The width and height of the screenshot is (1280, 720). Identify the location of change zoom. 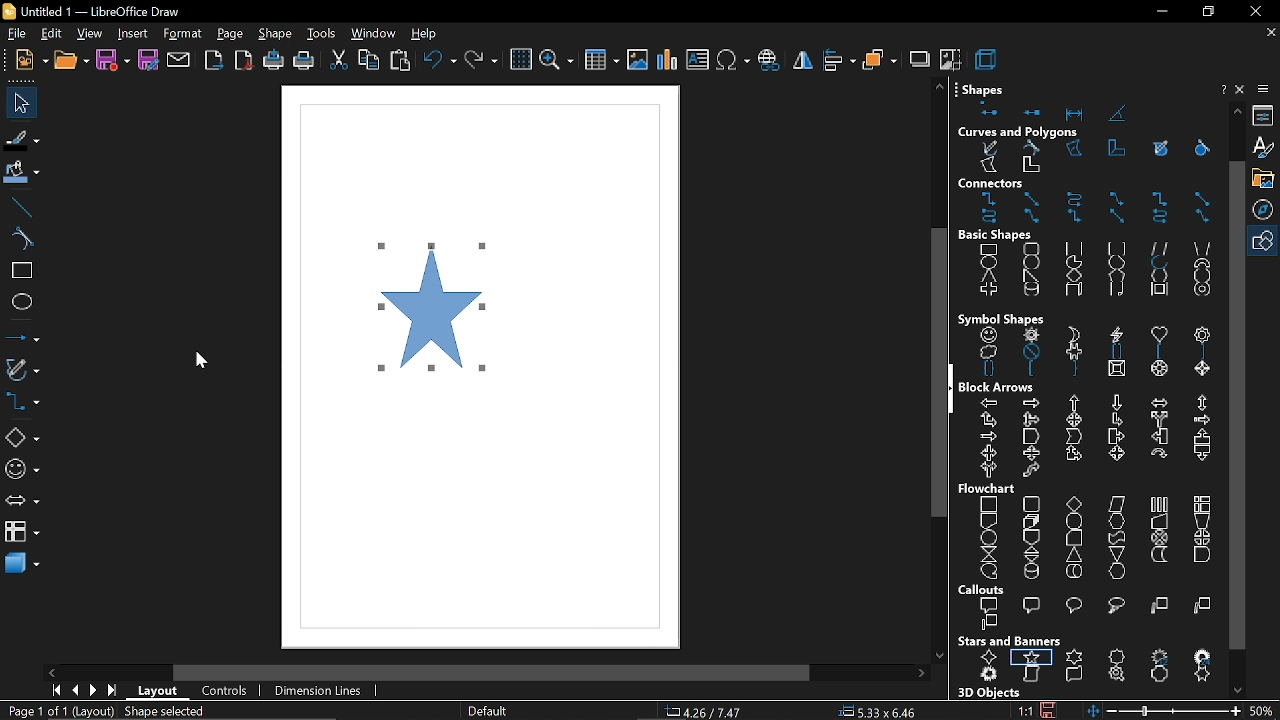
(1164, 712).